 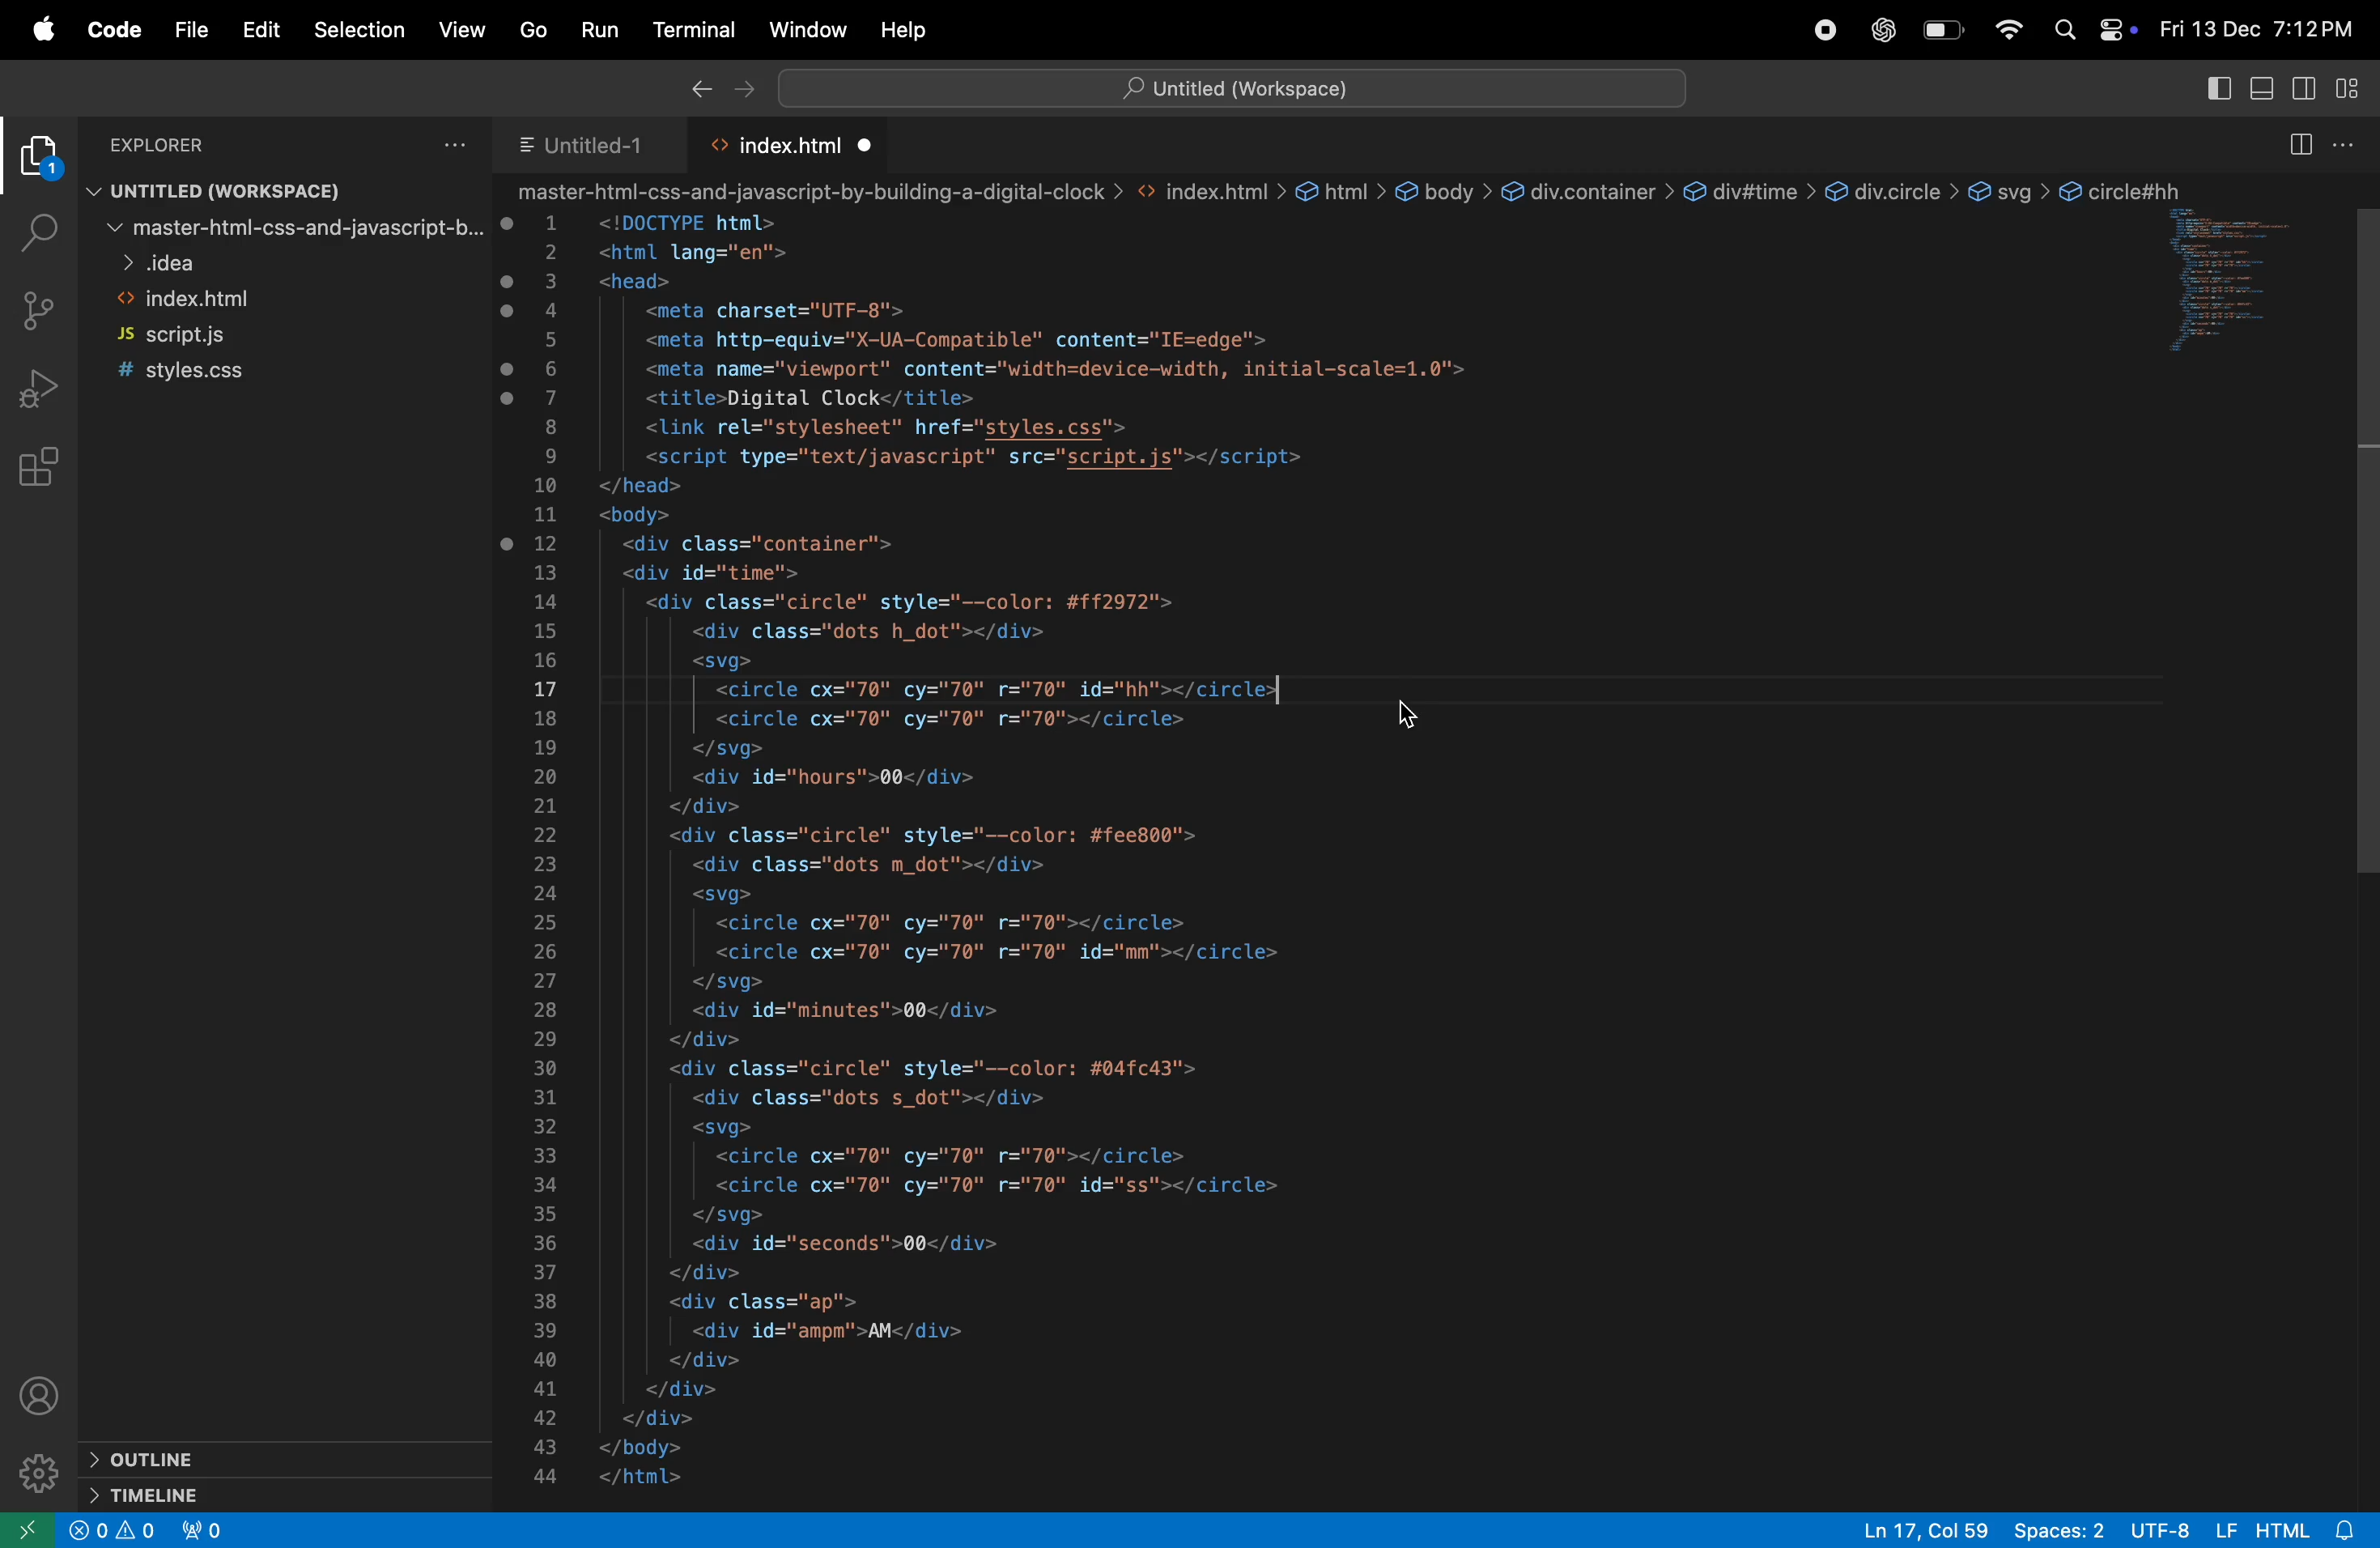 I want to click on apple widgets, so click(x=2090, y=30).